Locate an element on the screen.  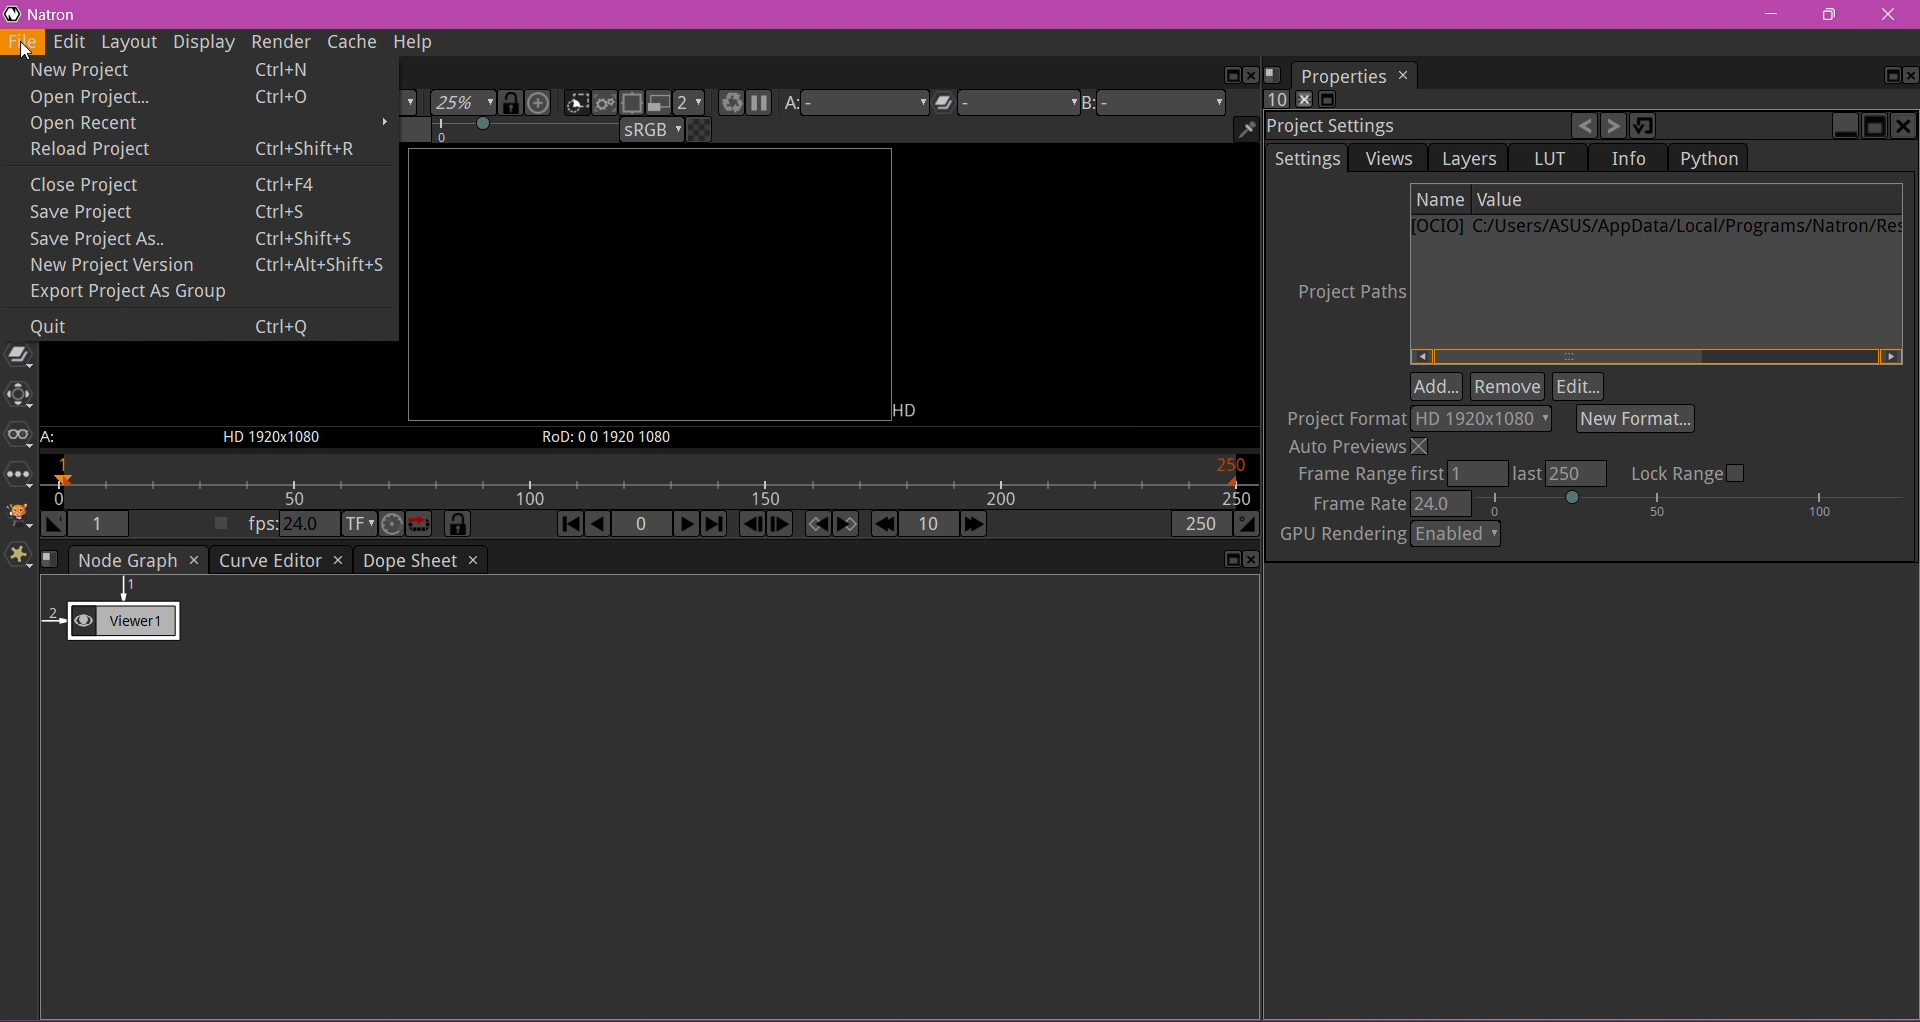
Close is located at coordinates (1902, 125).